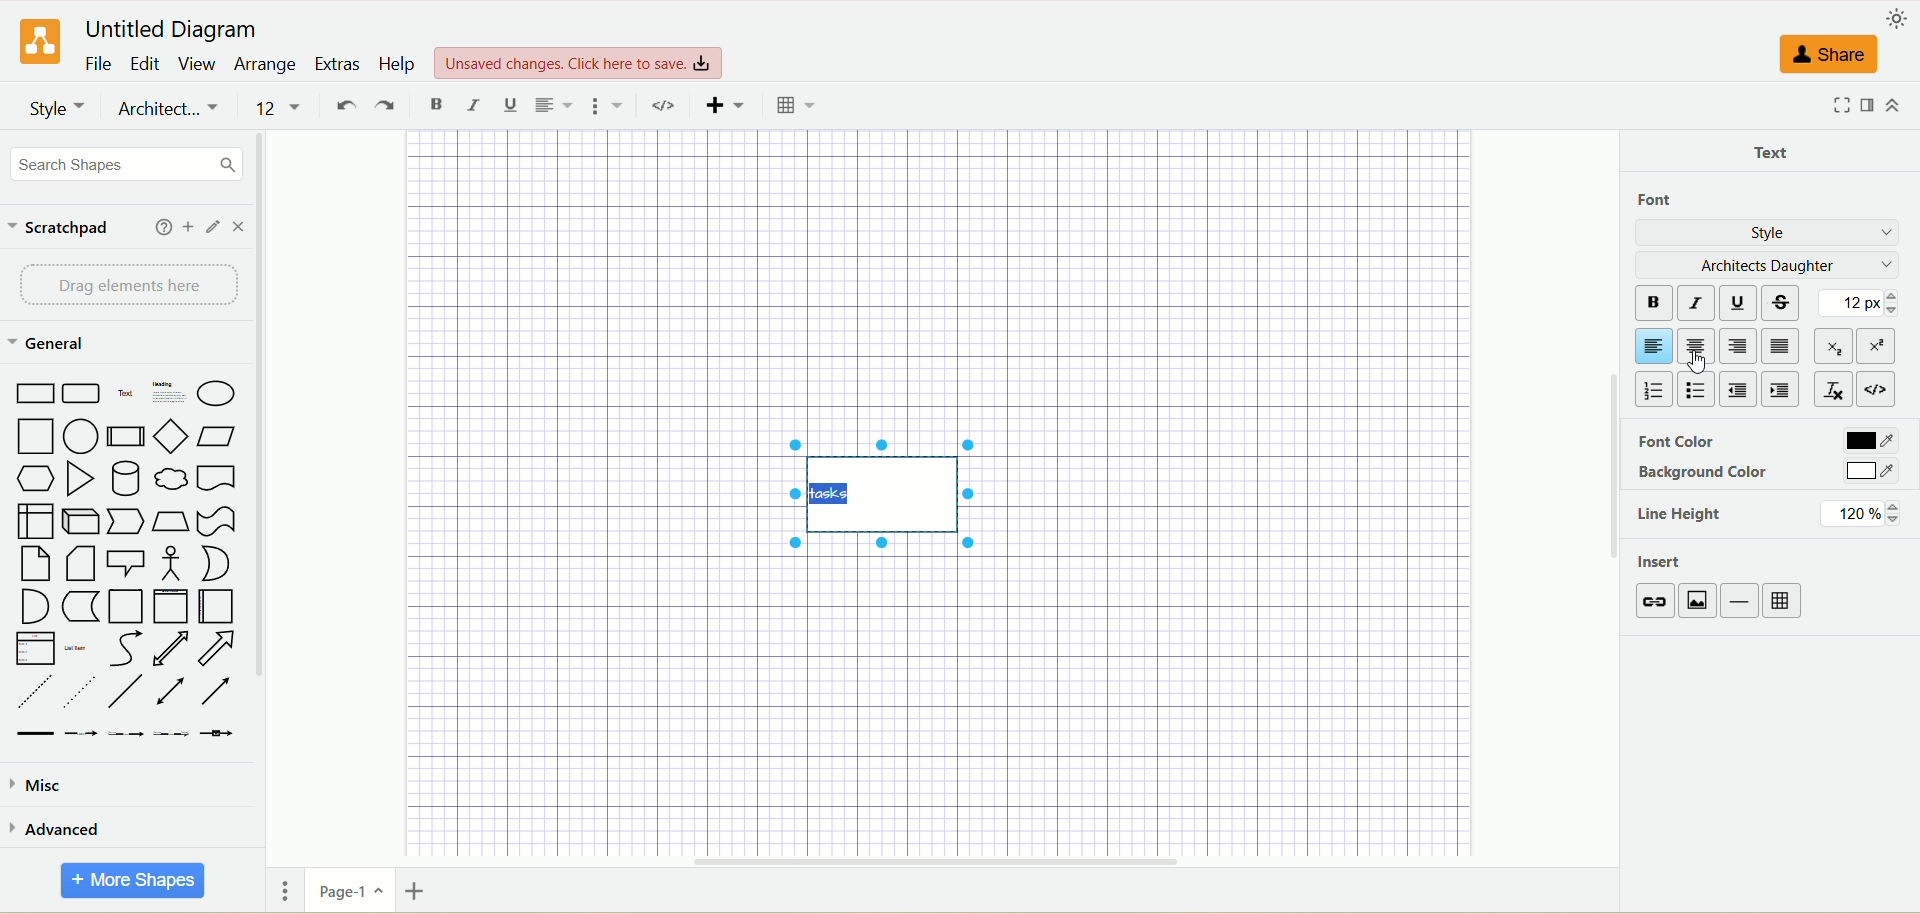  I want to click on Line, so click(125, 694).